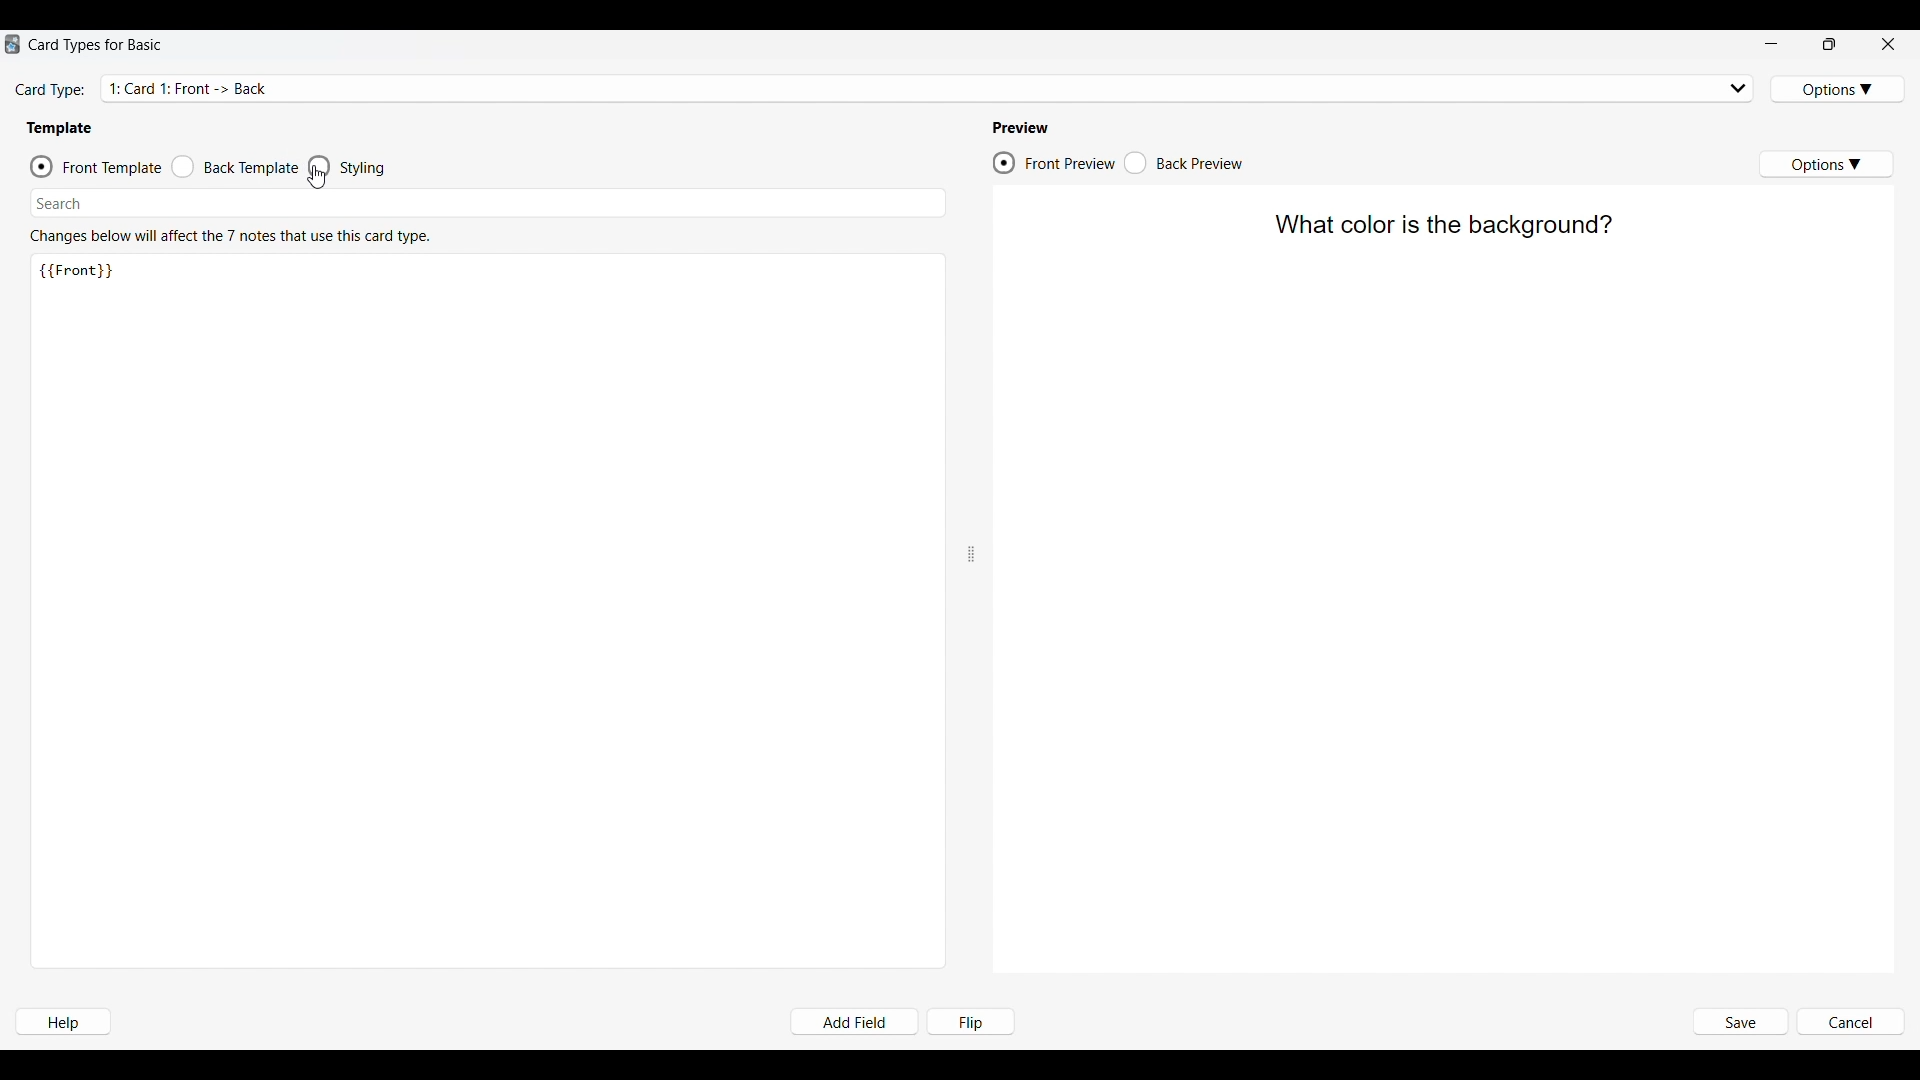 Image resolution: width=1920 pixels, height=1080 pixels. Describe the element at coordinates (1053, 163) in the screenshot. I see `Preview front of card, current selection` at that location.